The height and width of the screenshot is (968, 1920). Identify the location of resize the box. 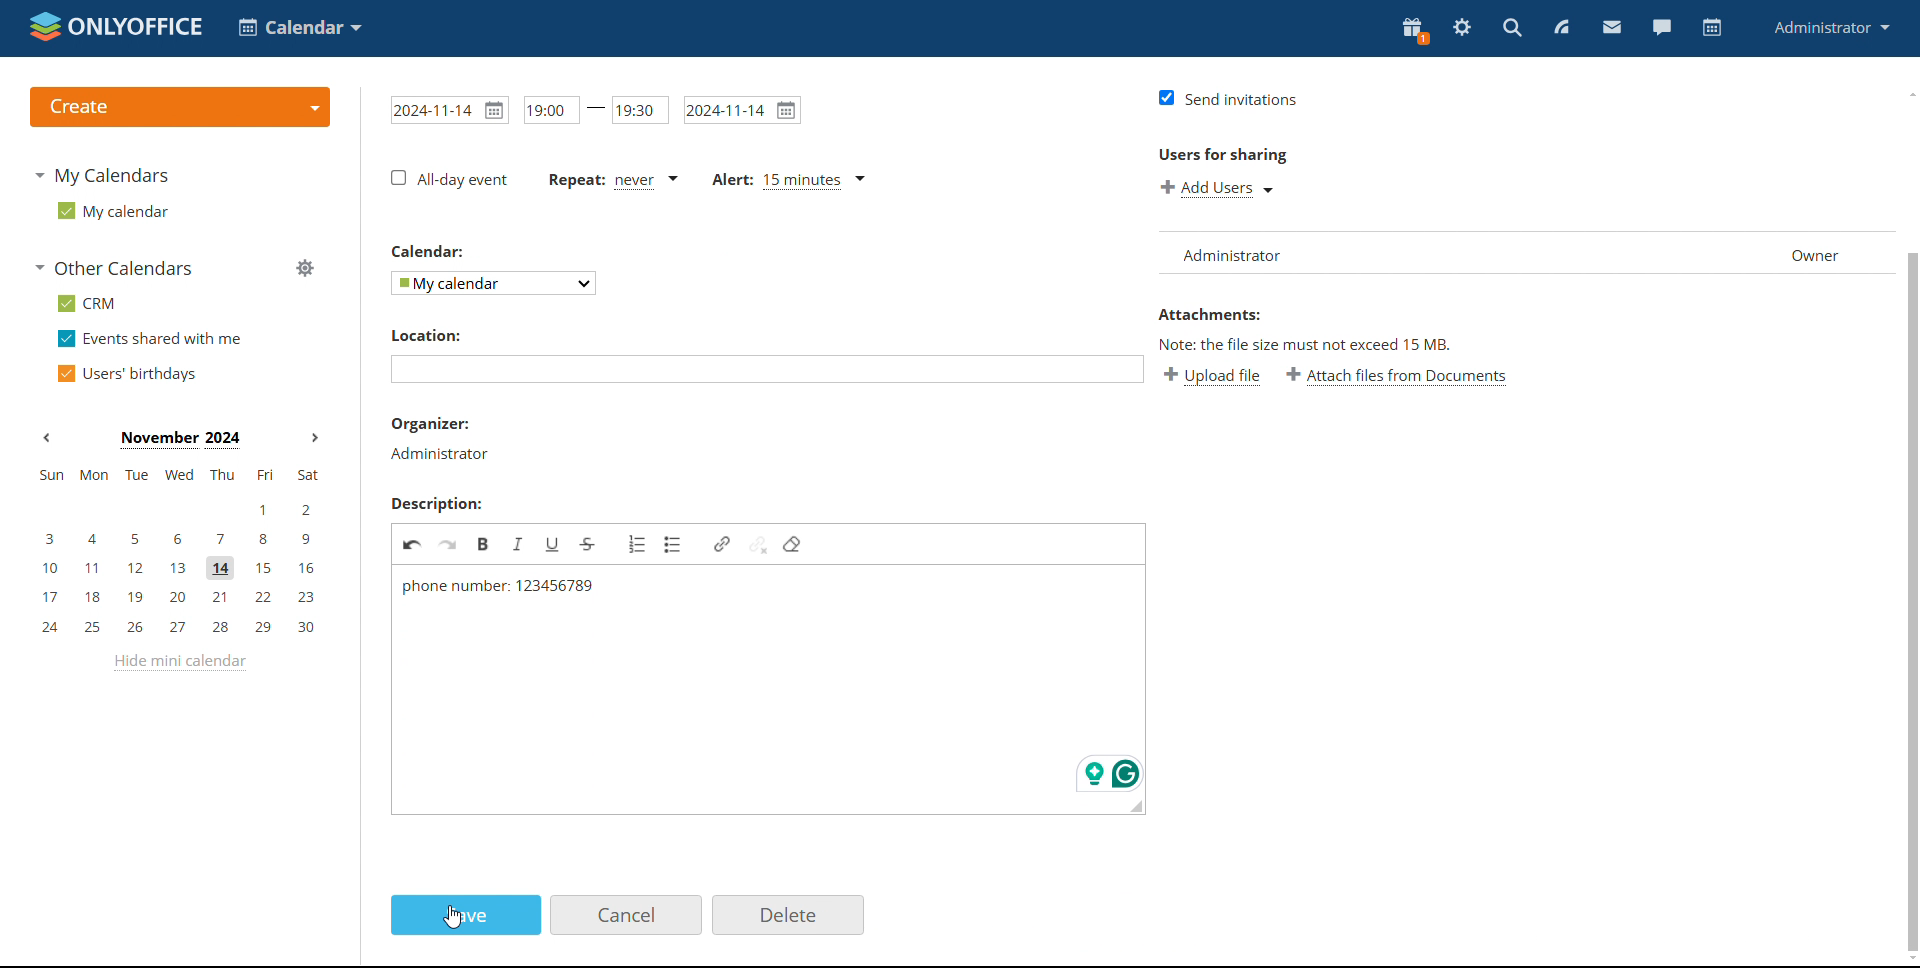
(1140, 808).